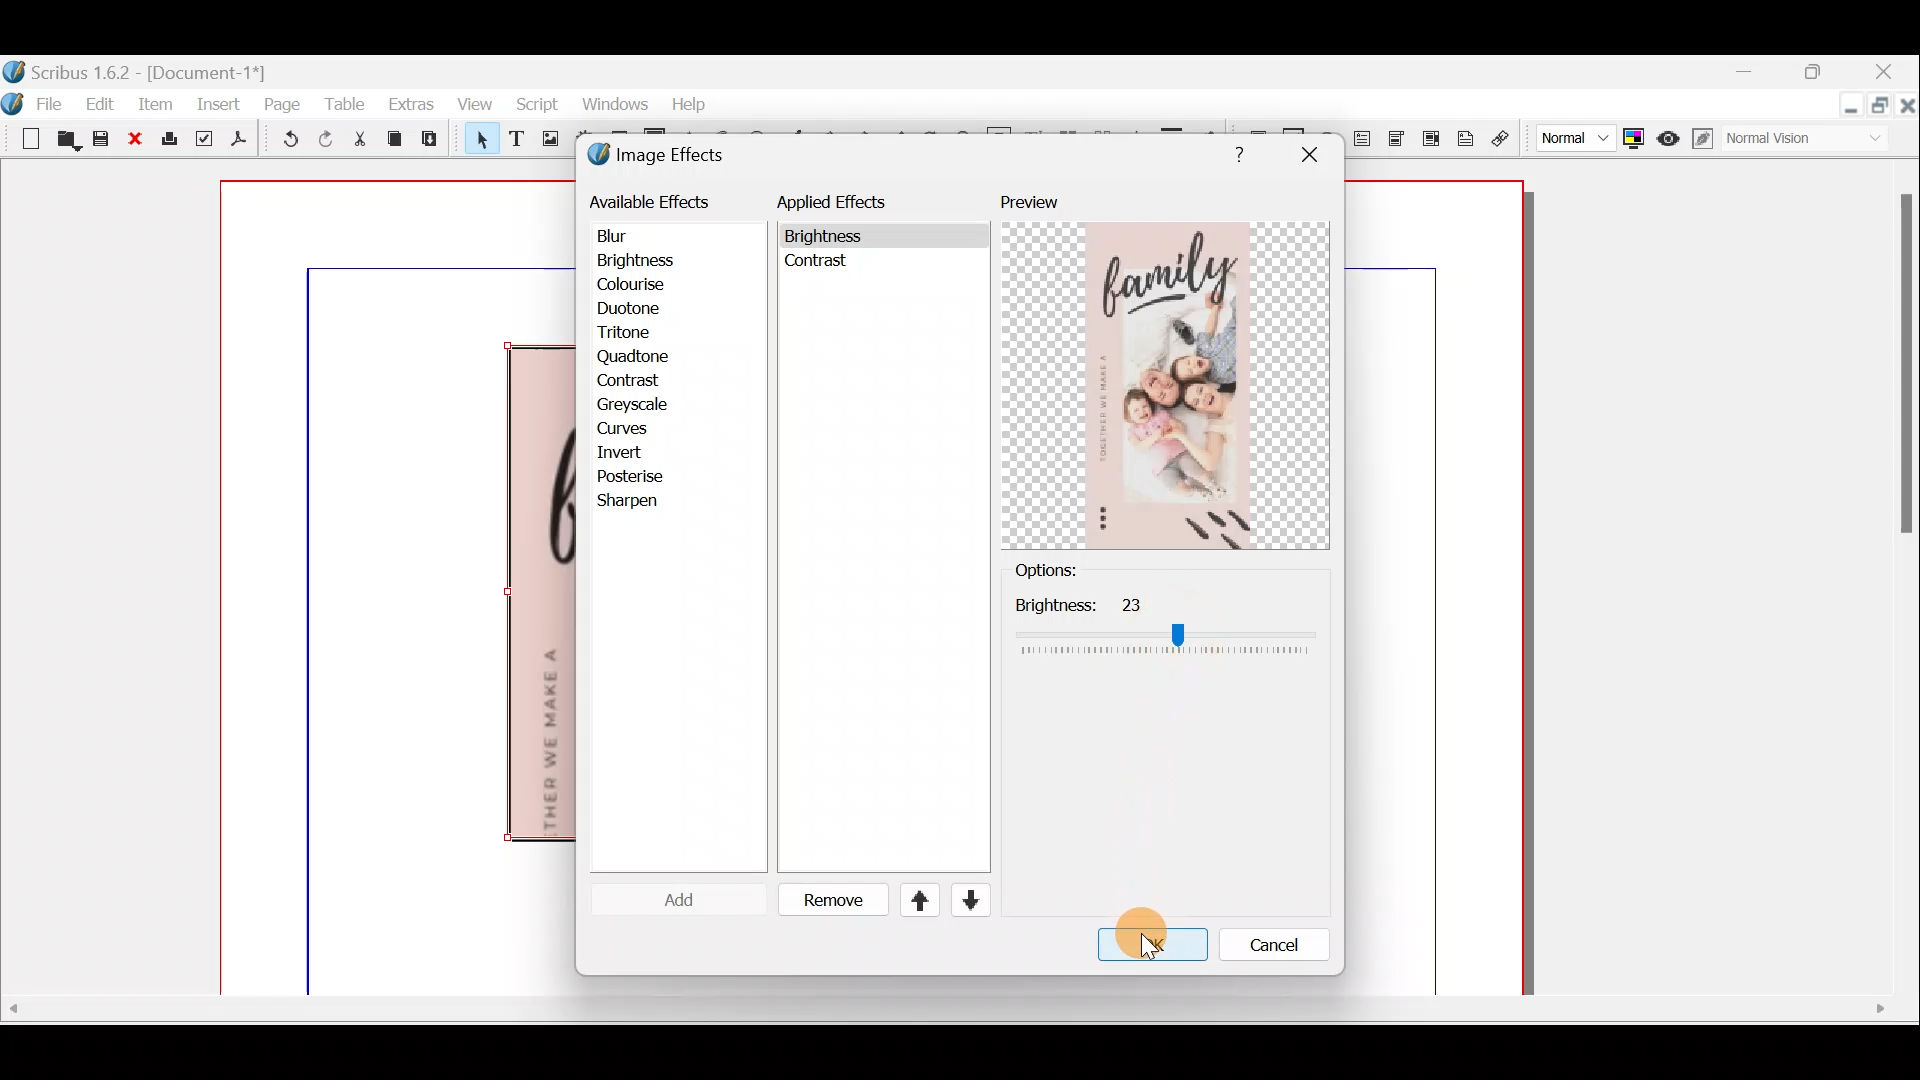  Describe the element at coordinates (325, 138) in the screenshot. I see `Redo` at that location.